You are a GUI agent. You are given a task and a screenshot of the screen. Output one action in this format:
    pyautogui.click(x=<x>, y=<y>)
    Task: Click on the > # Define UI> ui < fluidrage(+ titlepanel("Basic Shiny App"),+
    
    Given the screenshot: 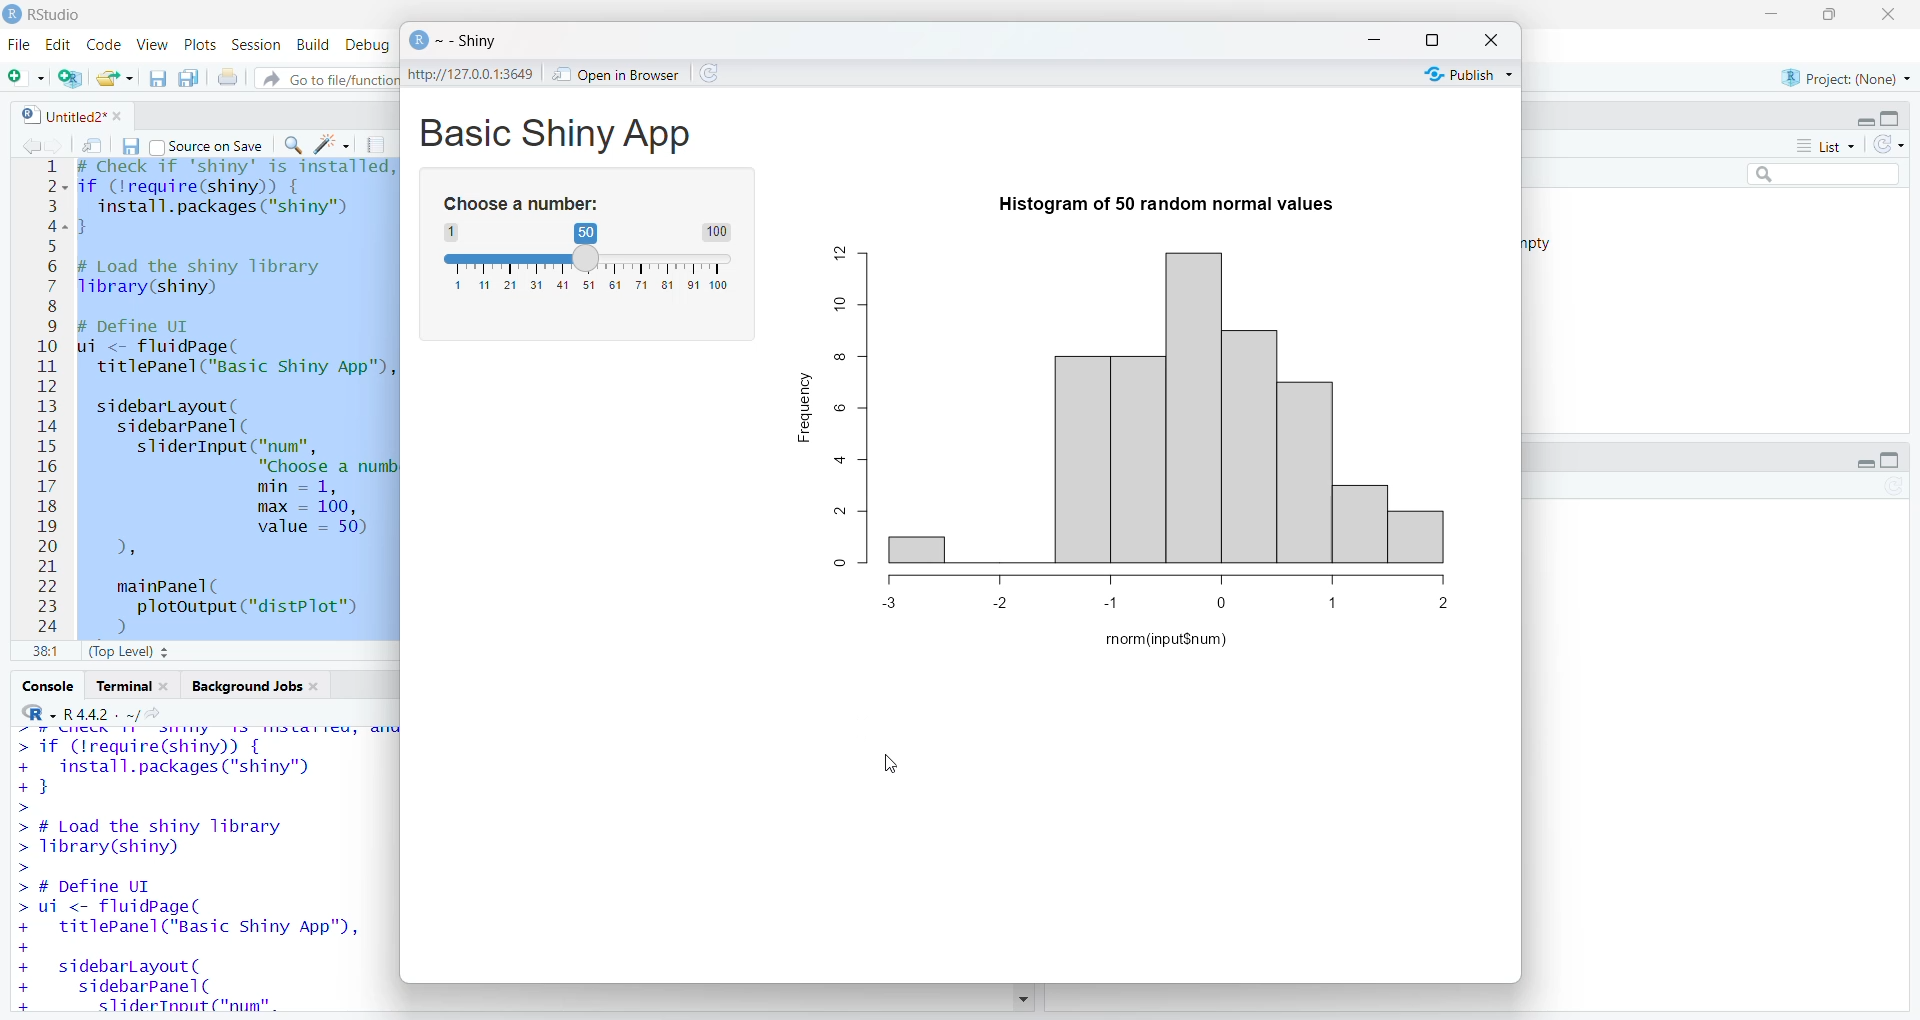 What is the action you would take?
    pyautogui.click(x=191, y=915)
    